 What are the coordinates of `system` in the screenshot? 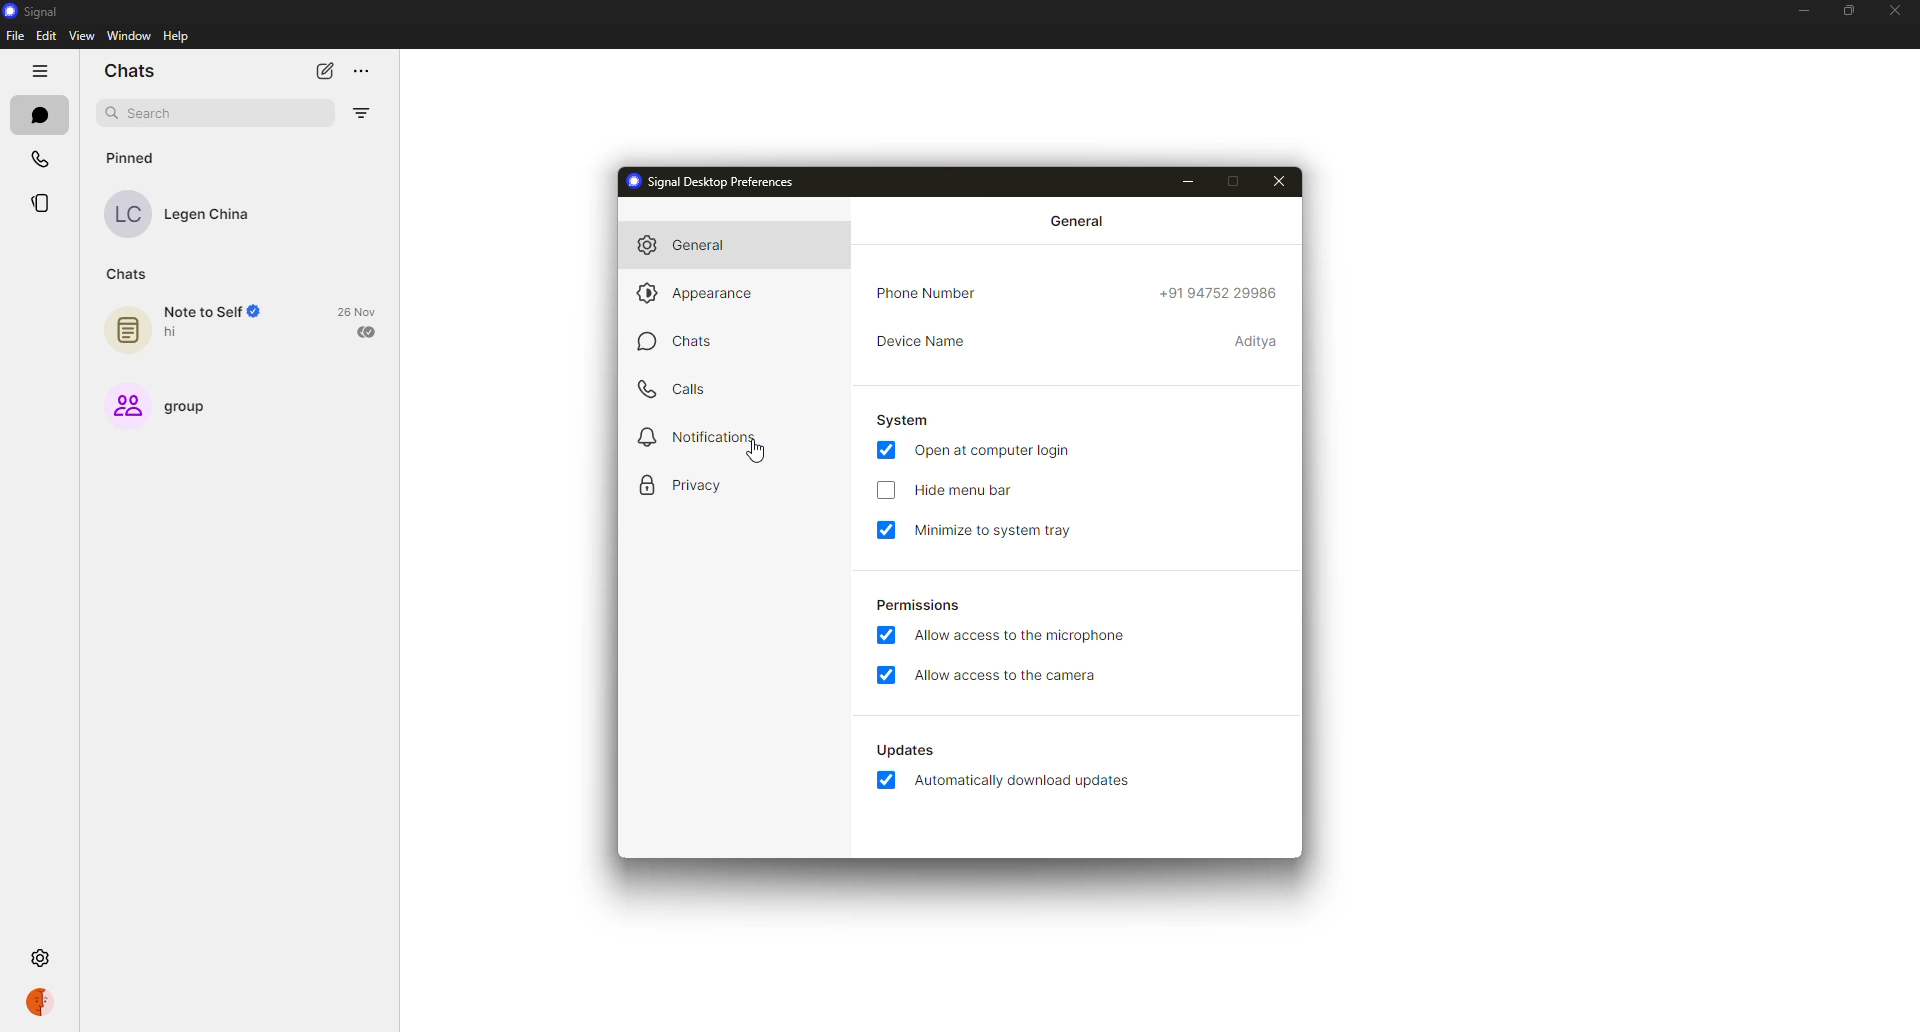 It's located at (906, 419).